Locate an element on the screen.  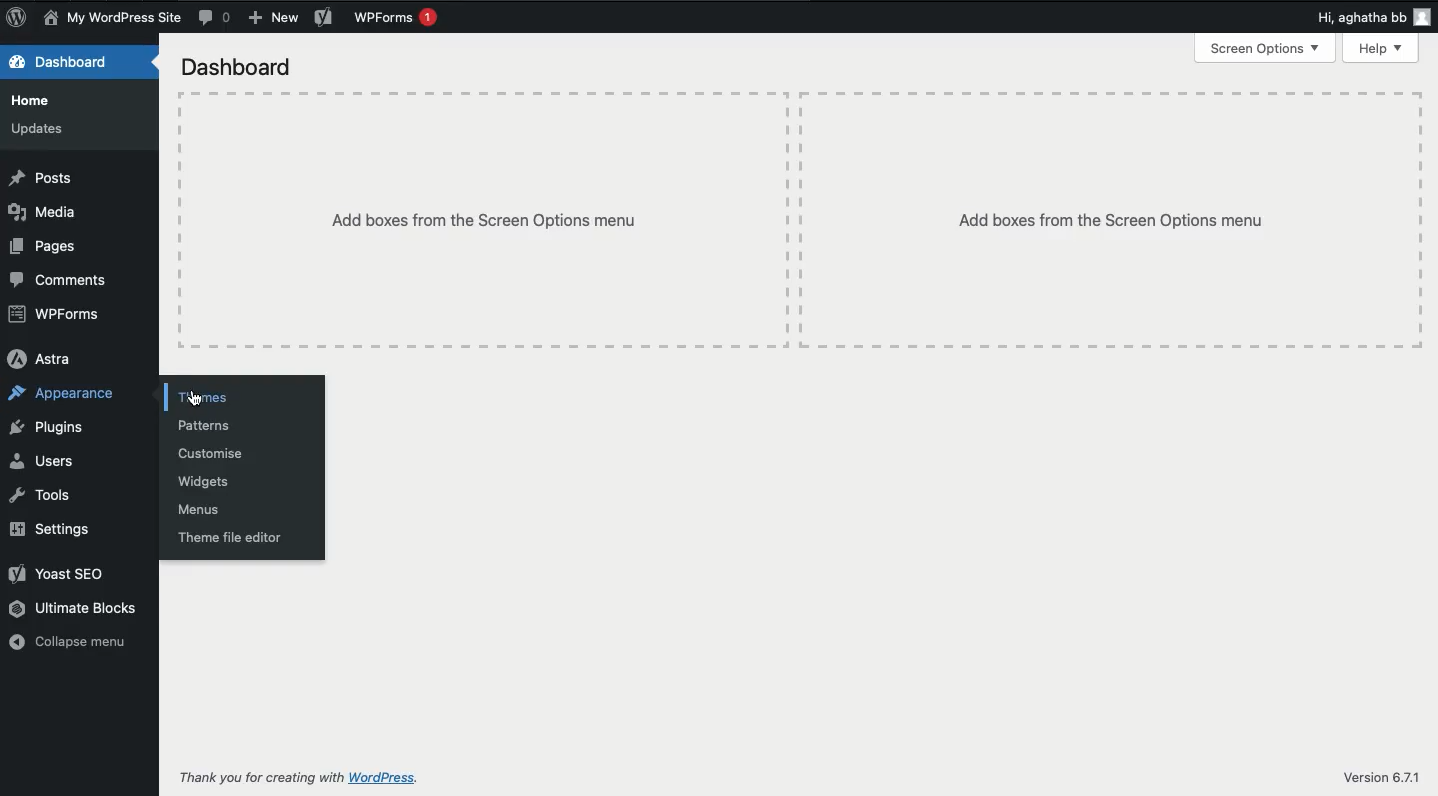
Plugins is located at coordinates (45, 428).